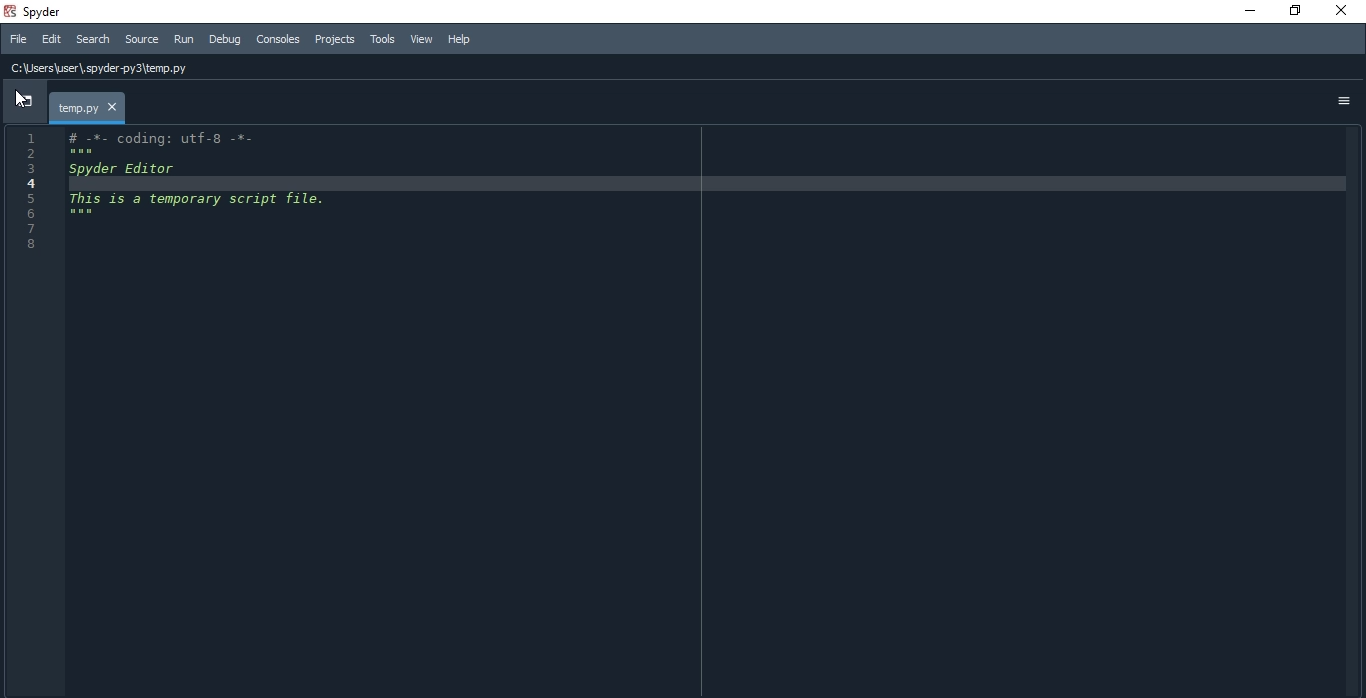 The height and width of the screenshot is (698, 1366). What do you see at coordinates (16, 98) in the screenshot?
I see `cursor` at bounding box center [16, 98].